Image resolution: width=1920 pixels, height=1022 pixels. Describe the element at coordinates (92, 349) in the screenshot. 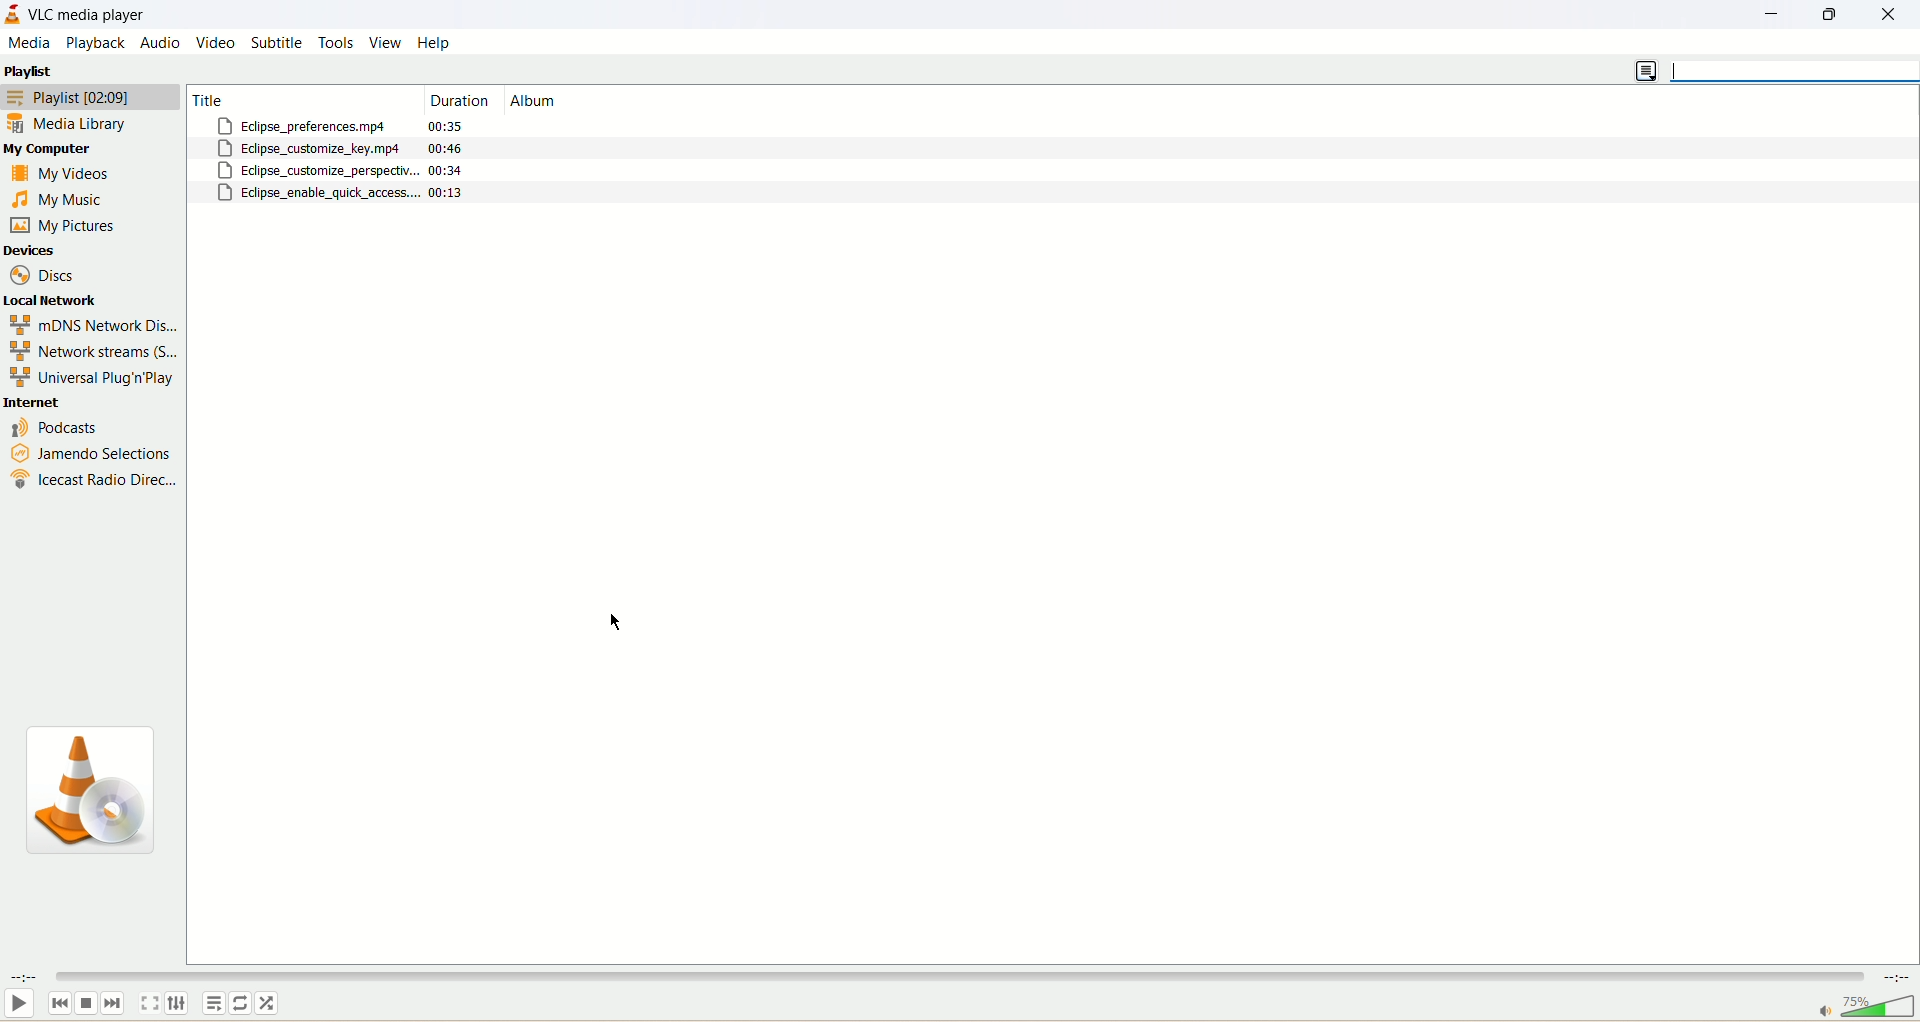

I see `network streams` at that location.